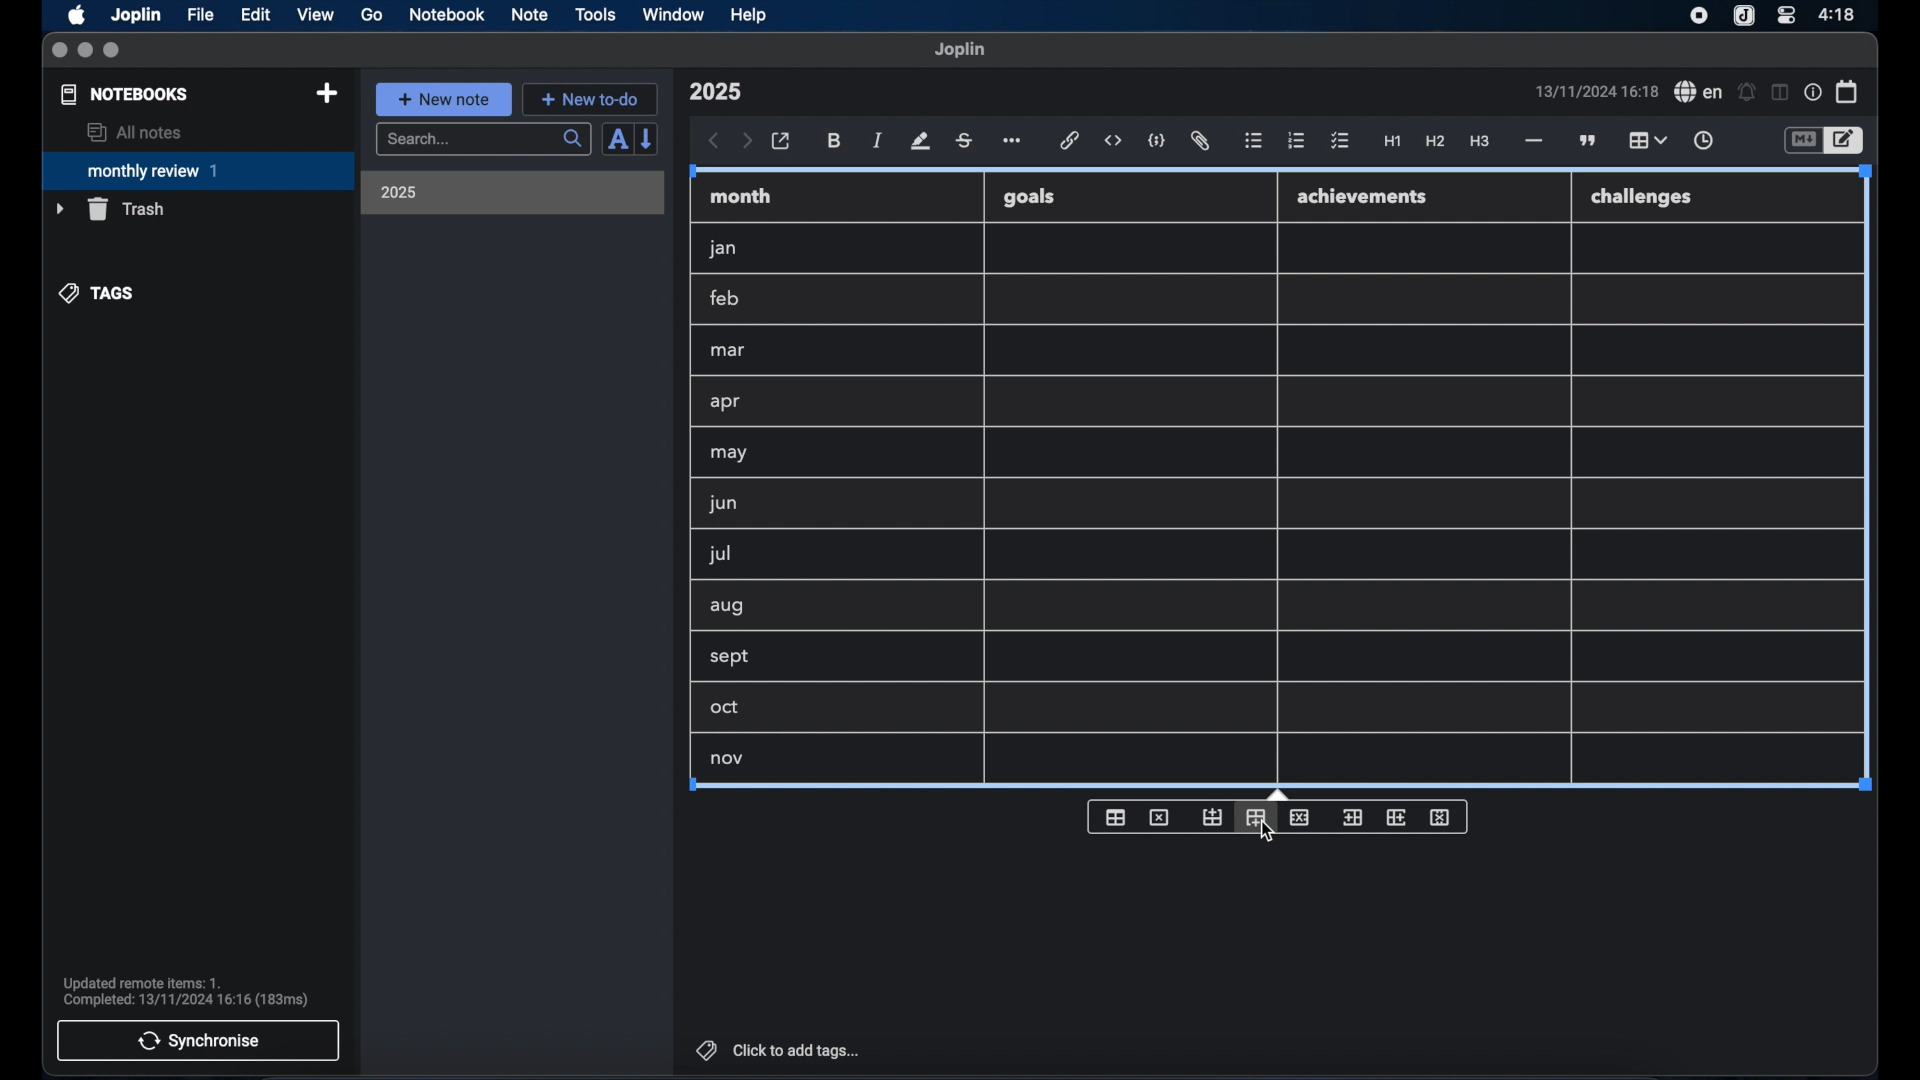 This screenshot has width=1920, height=1080. Describe the element at coordinates (726, 709) in the screenshot. I see `oct` at that location.